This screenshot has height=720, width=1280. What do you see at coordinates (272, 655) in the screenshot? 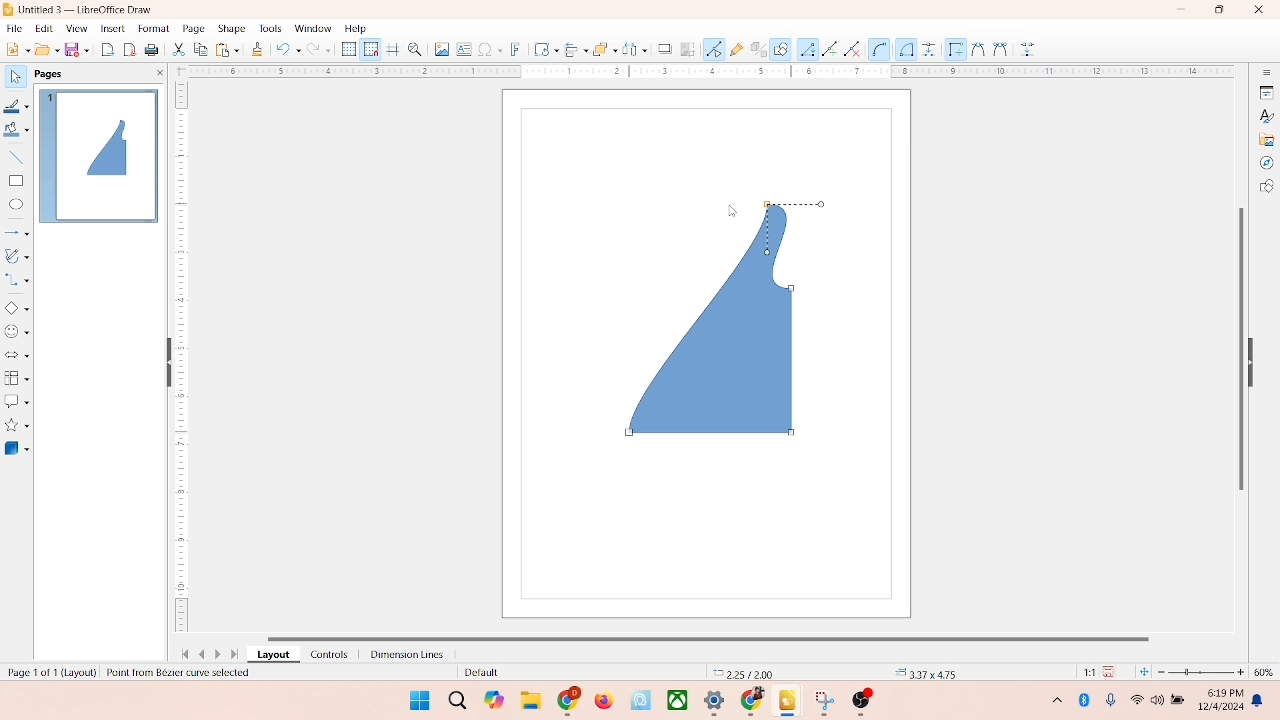
I see `layout` at bounding box center [272, 655].